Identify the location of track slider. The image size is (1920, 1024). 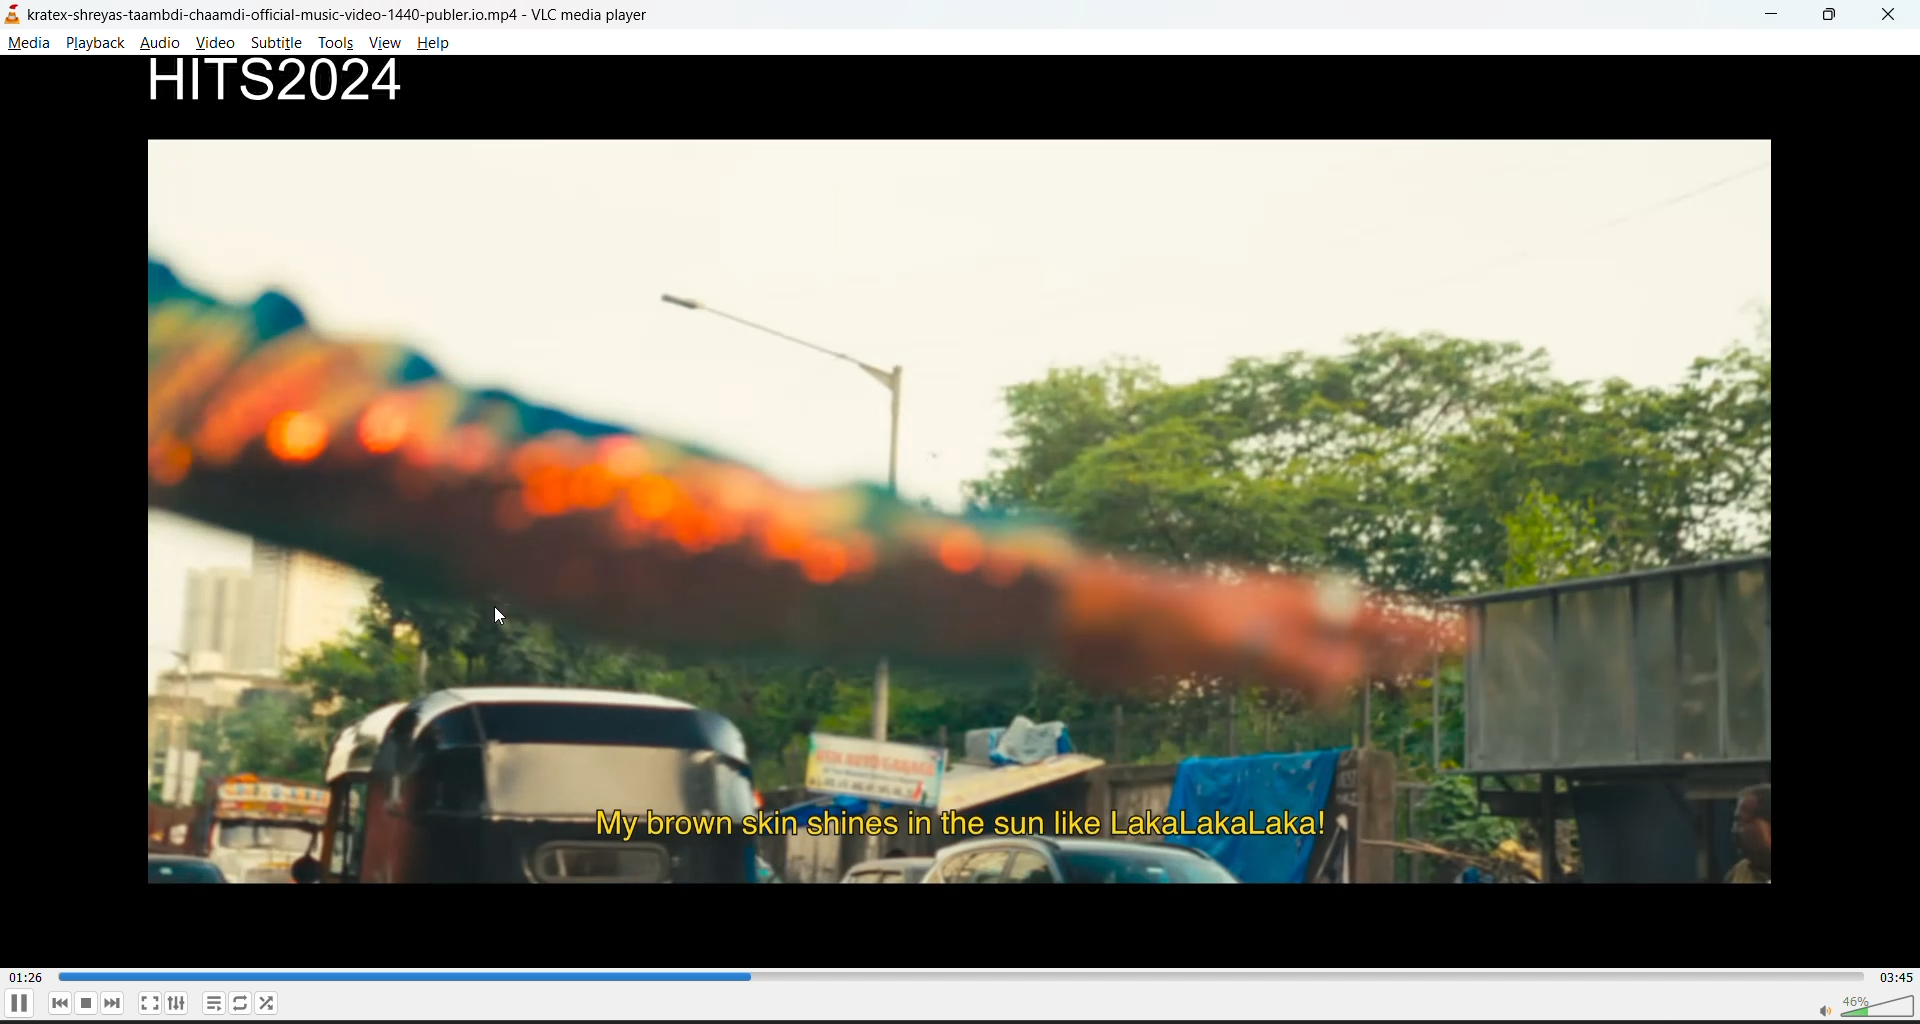
(955, 977).